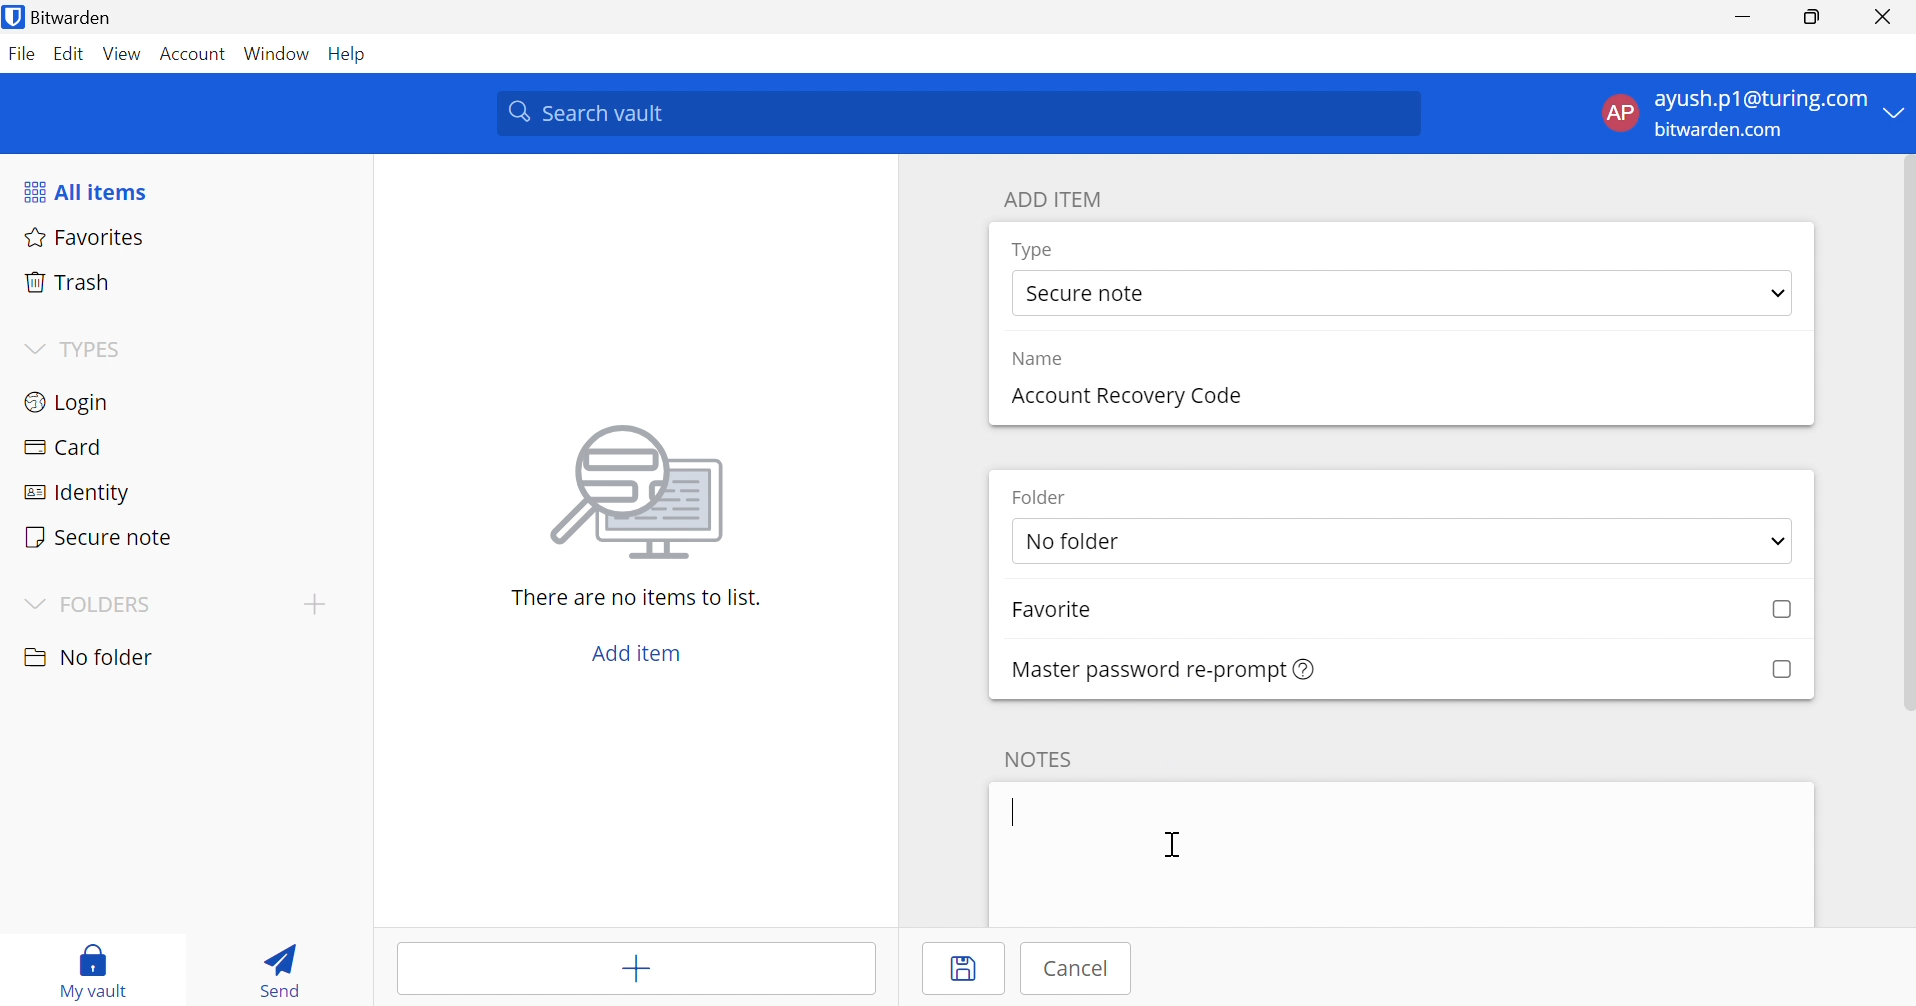  What do you see at coordinates (1760, 100) in the screenshot?
I see `ayush.p1@turing.com` at bounding box center [1760, 100].